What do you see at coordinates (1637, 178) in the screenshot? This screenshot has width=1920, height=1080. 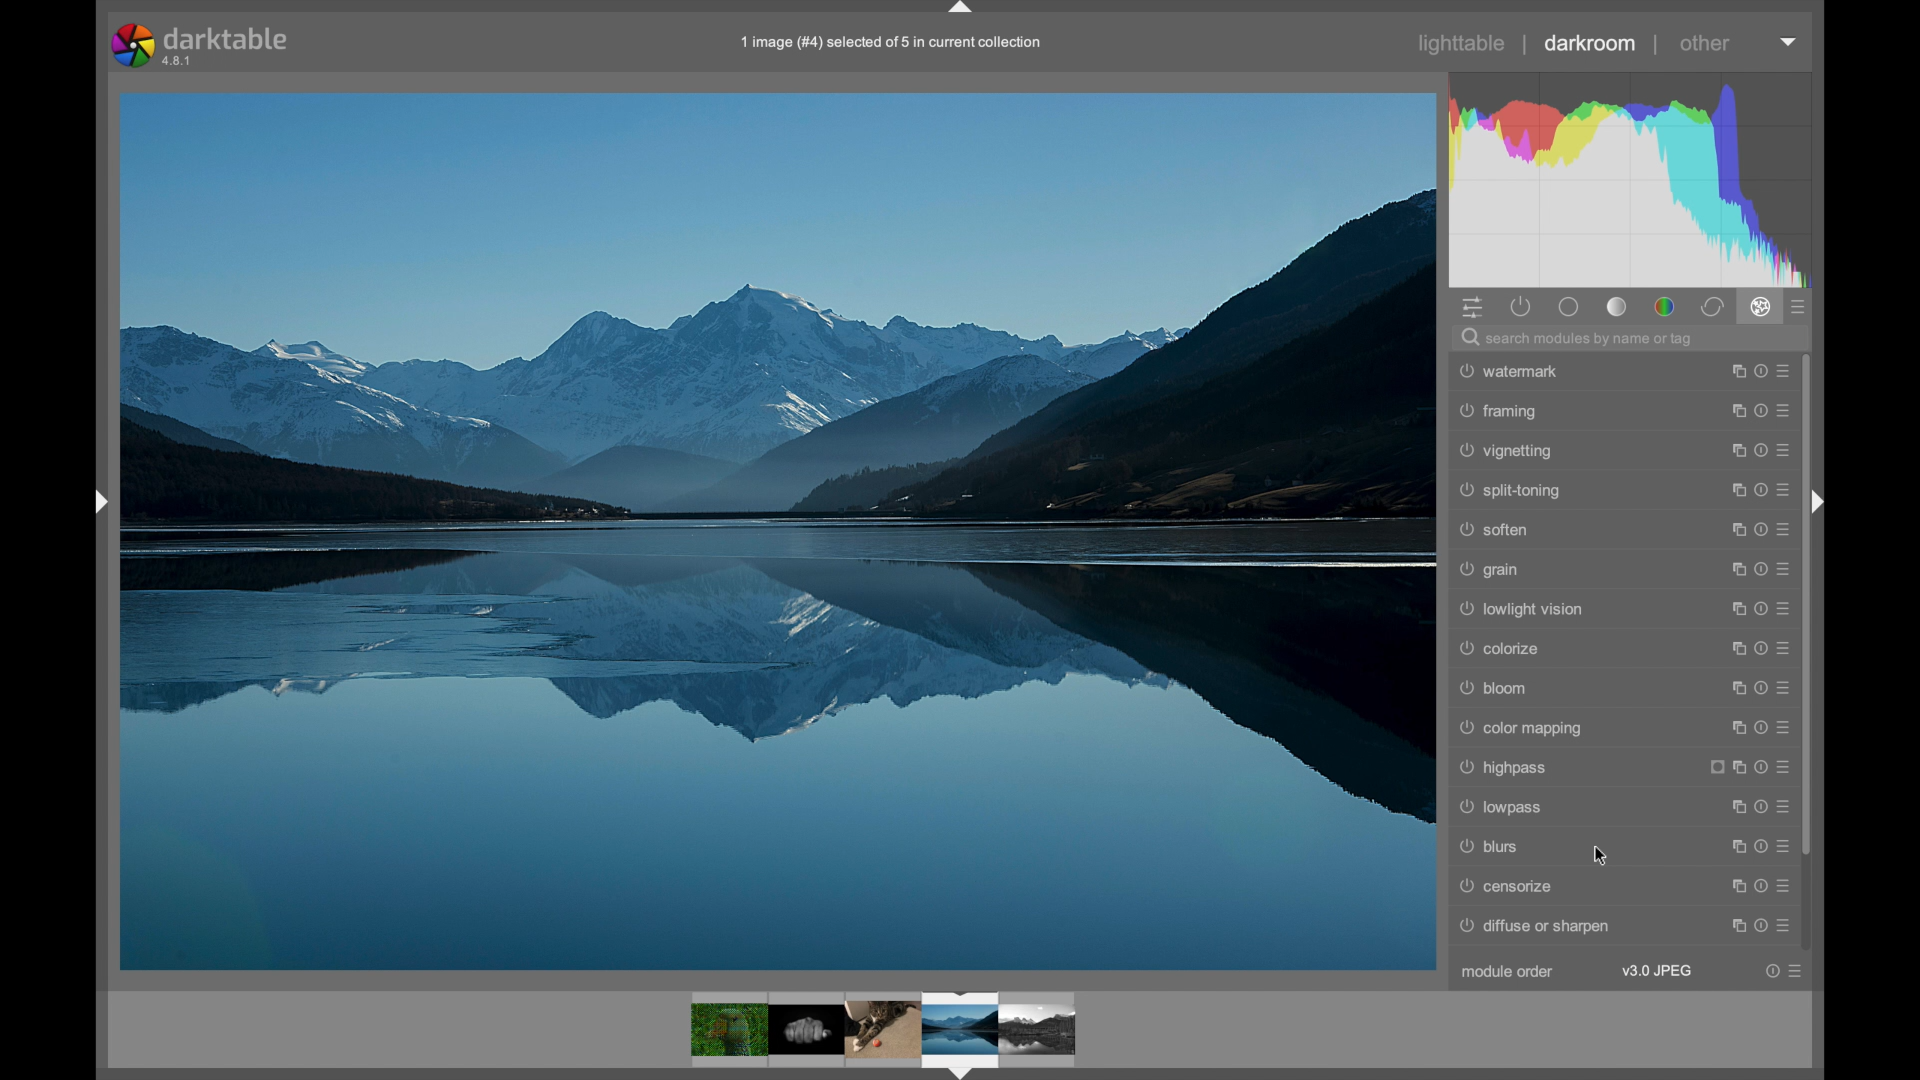 I see `histogram` at bounding box center [1637, 178].